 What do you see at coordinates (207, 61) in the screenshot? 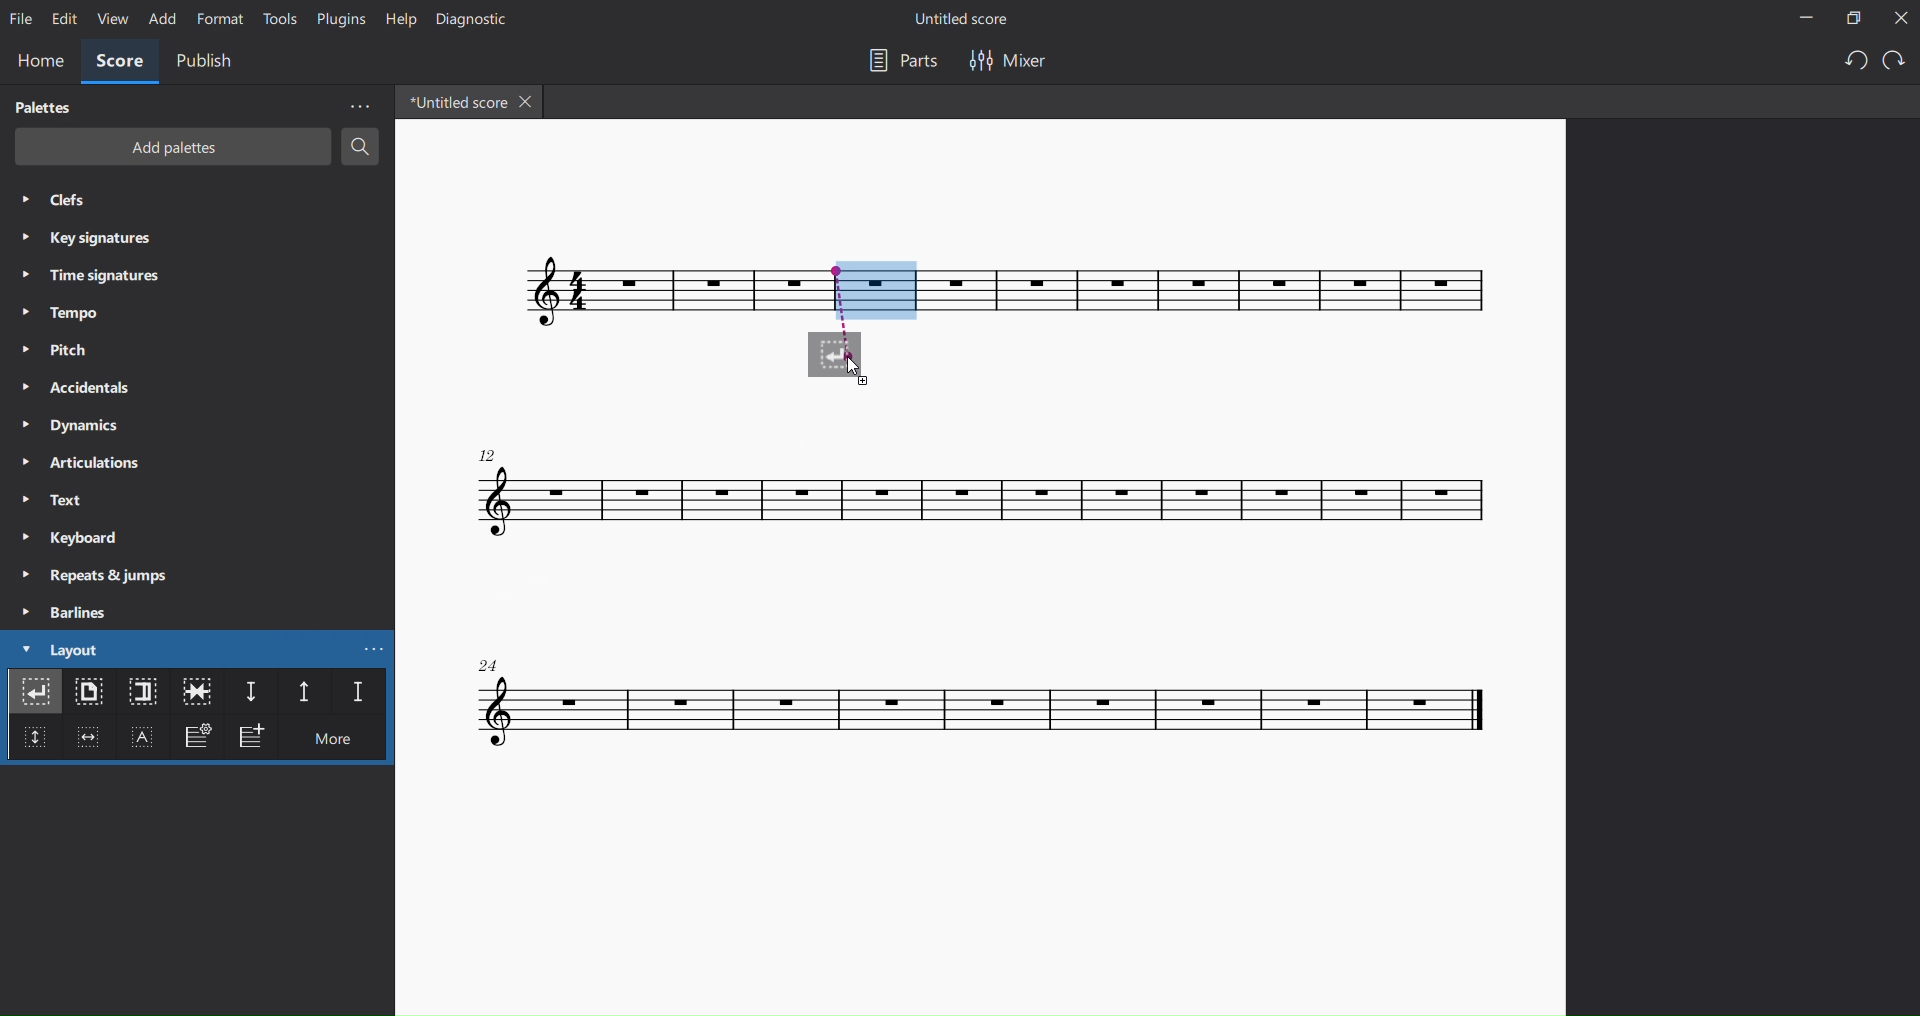
I see `publish` at bounding box center [207, 61].